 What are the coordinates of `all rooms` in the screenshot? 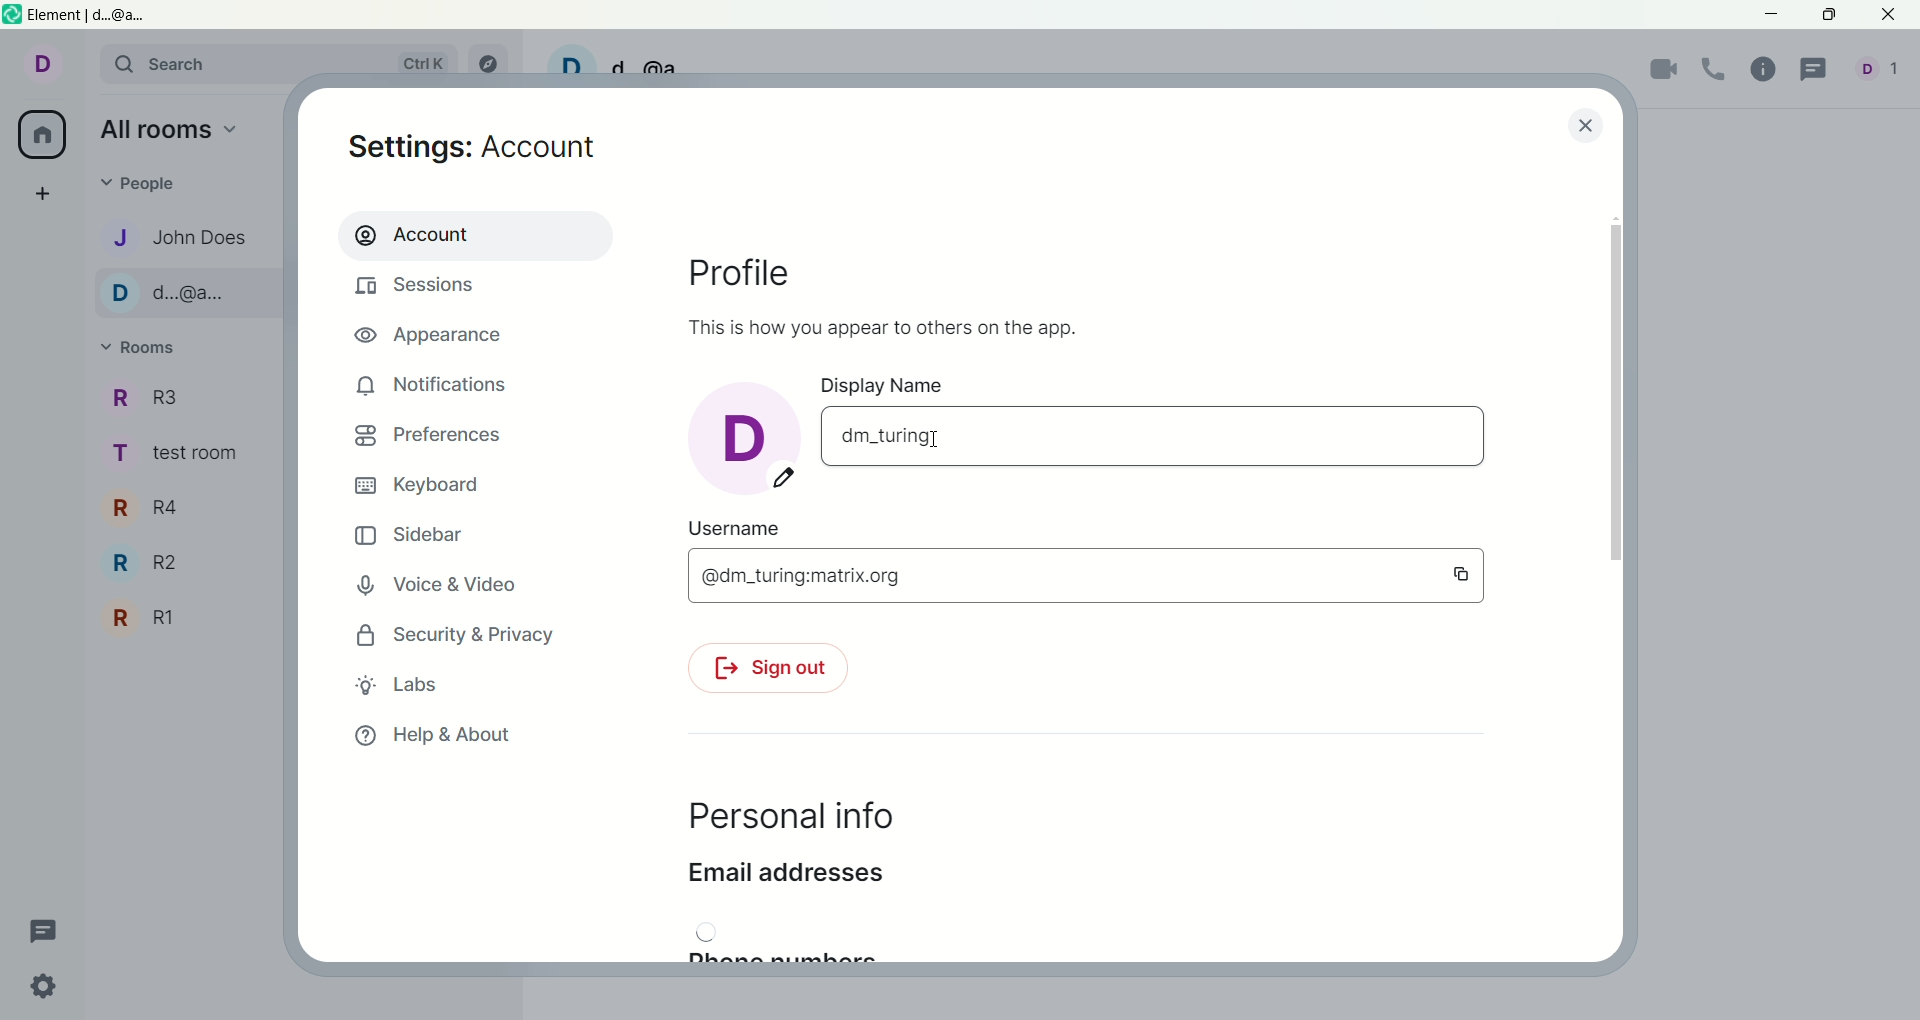 It's located at (171, 133).